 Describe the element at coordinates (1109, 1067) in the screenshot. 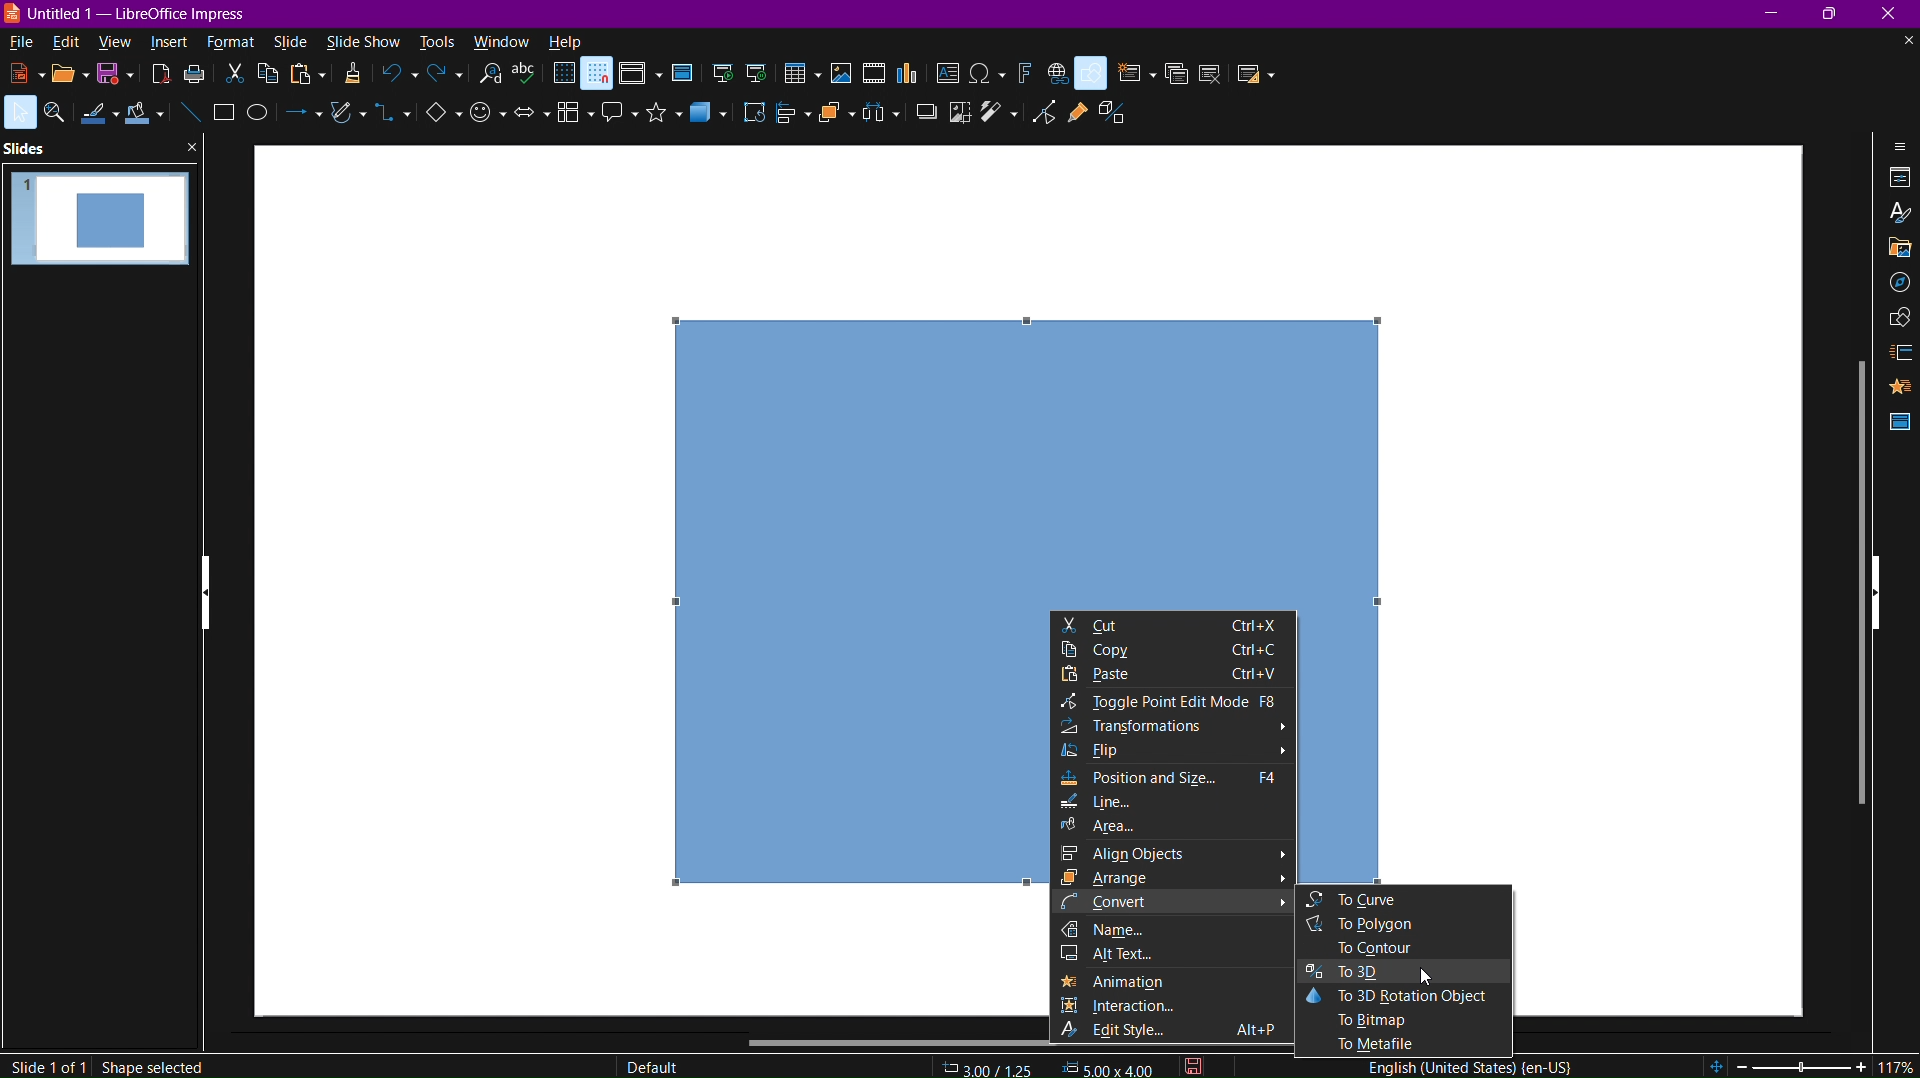

I see `width & height of selected object` at that location.